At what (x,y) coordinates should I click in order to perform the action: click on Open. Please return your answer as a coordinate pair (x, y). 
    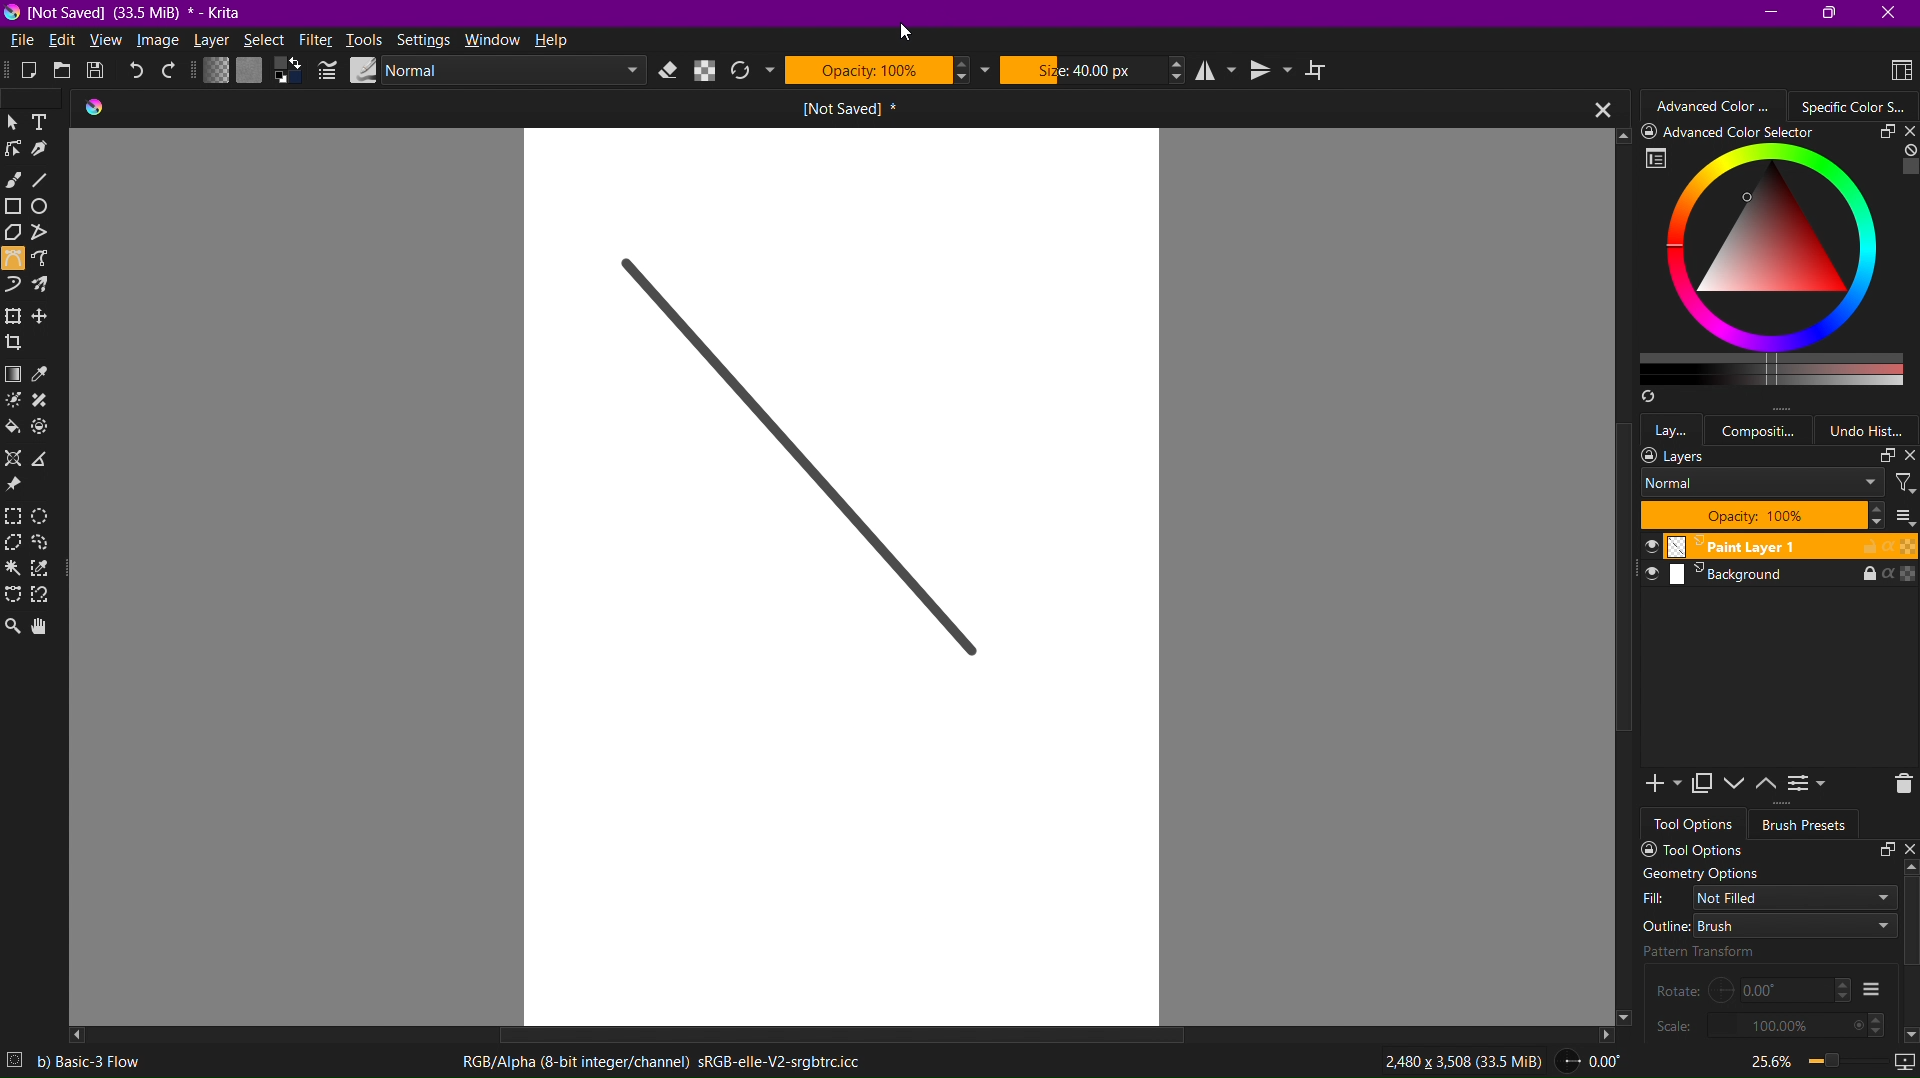
    Looking at the image, I should click on (59, 72).